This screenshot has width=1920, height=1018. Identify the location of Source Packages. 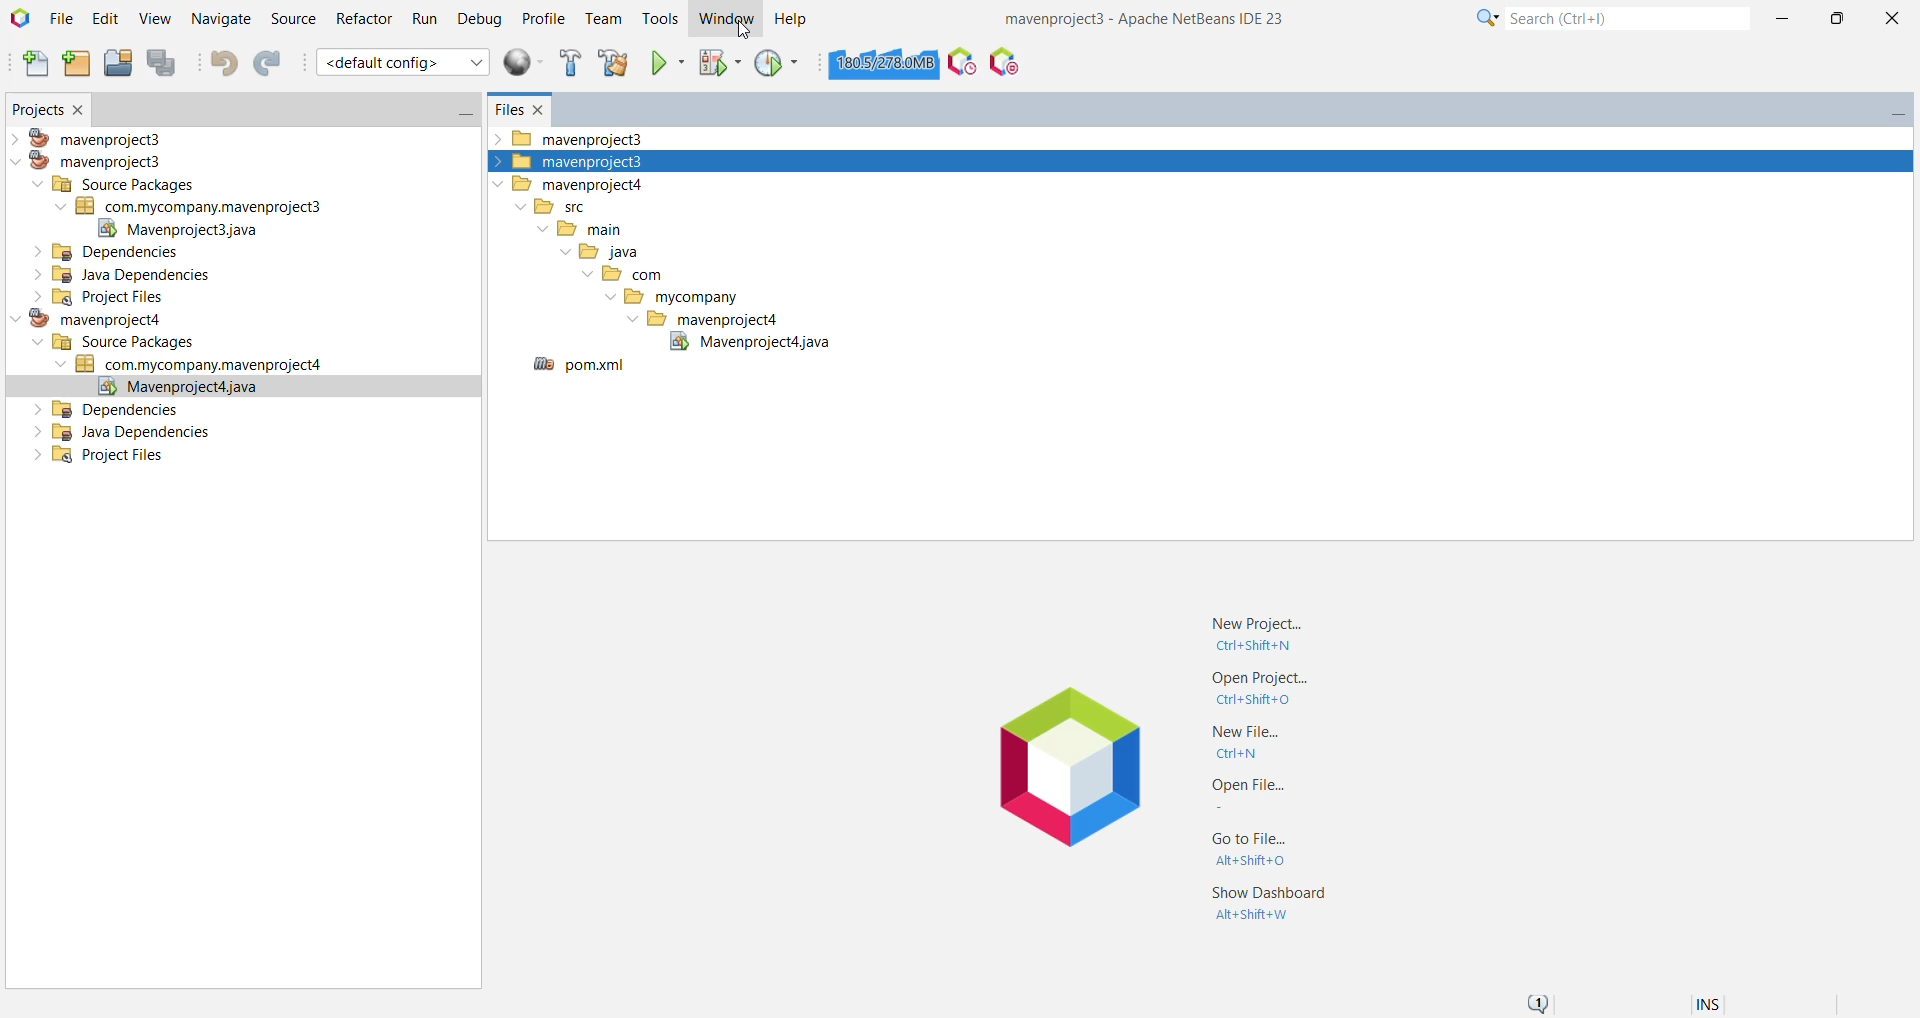
(114, 183).